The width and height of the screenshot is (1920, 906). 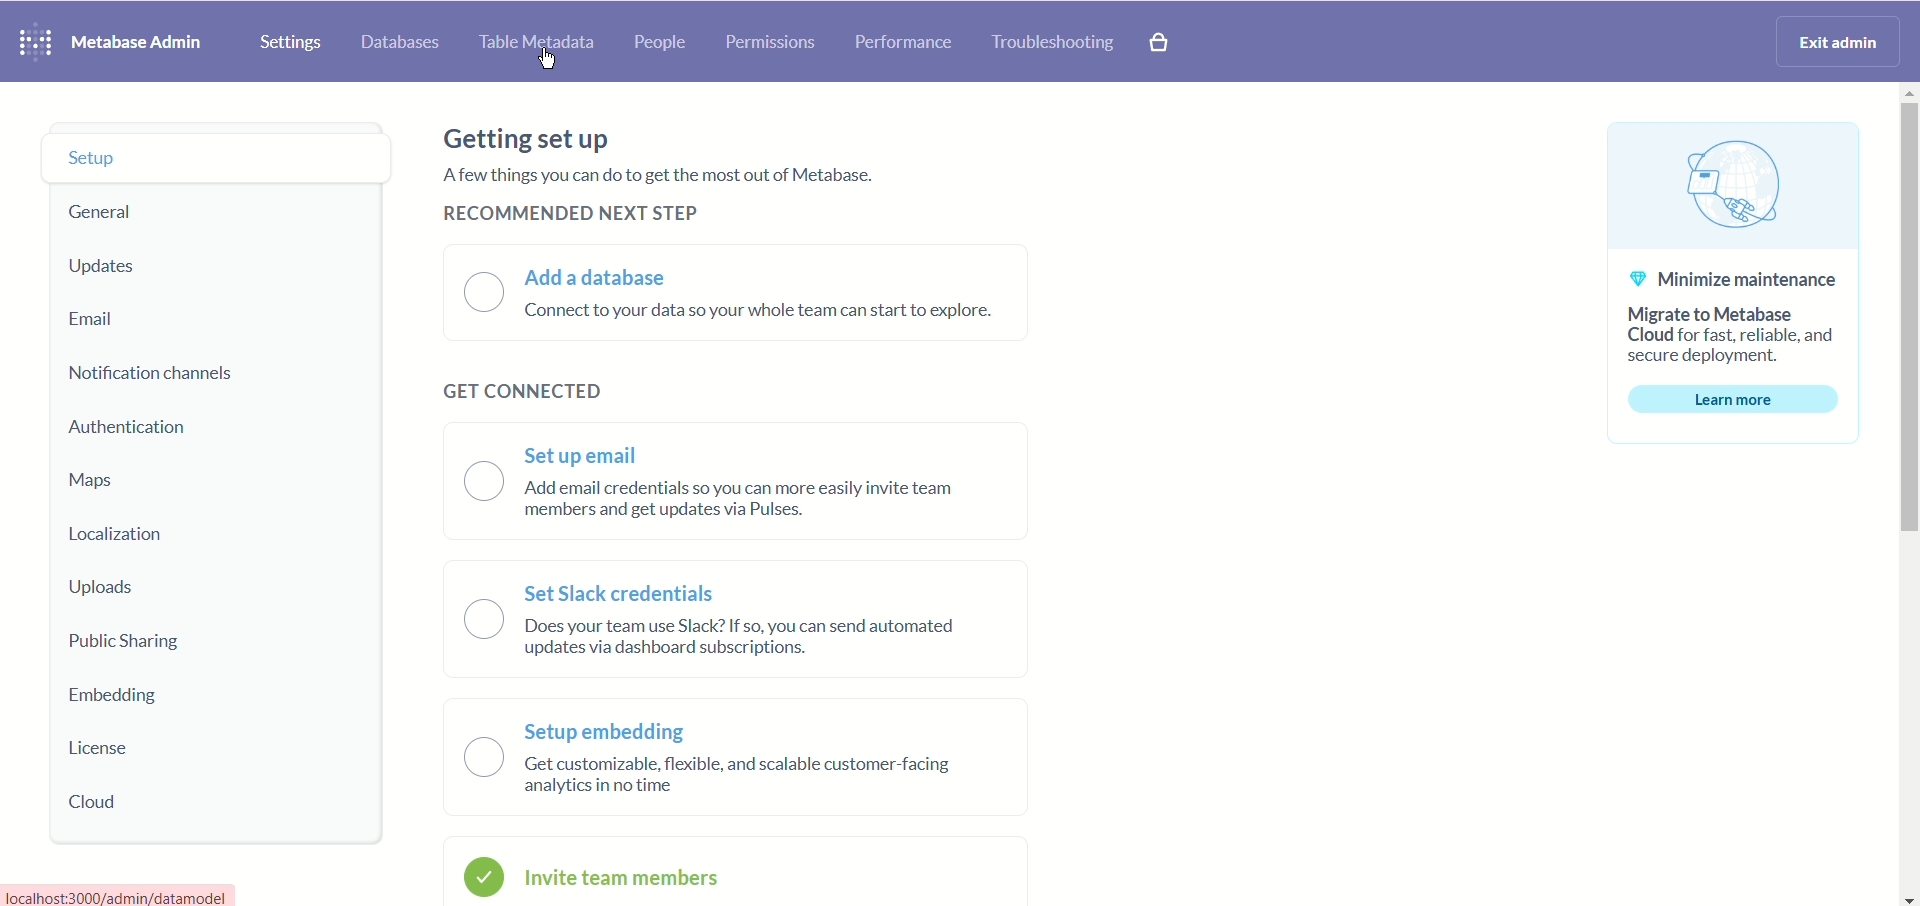 What do you see at coordinates (664, 44) in the screenshot?
I see `People` at bounding box center [664, 44].